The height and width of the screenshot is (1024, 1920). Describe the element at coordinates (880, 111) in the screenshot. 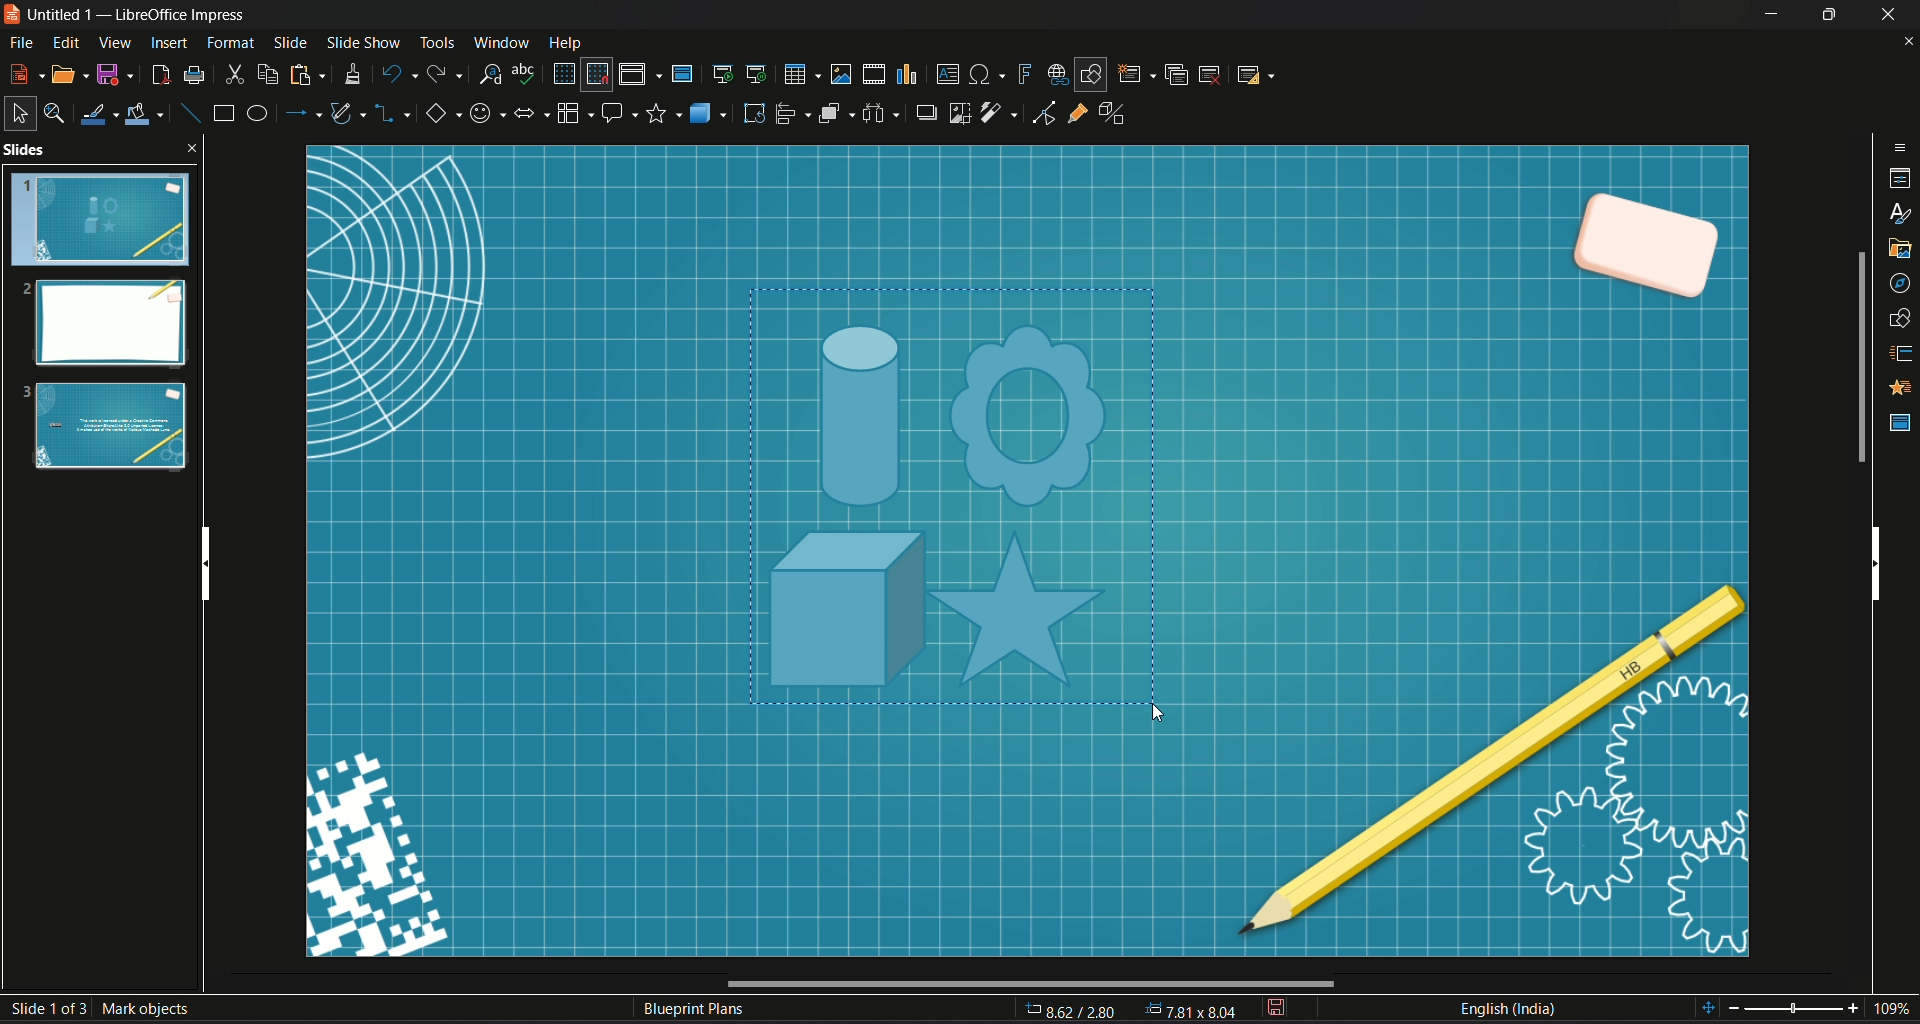

I see `select image` at that location.